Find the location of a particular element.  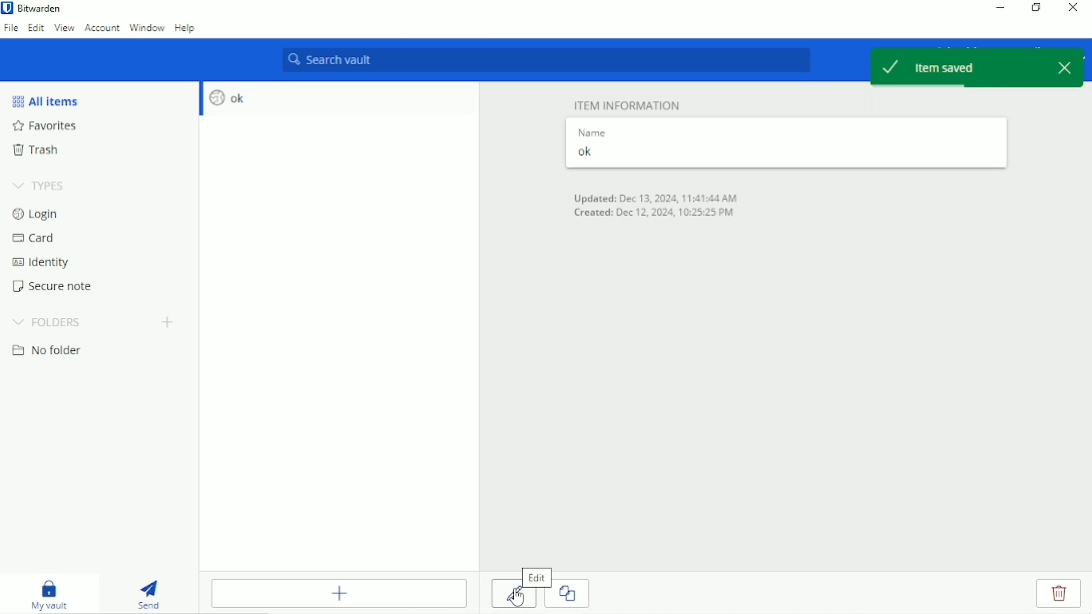

Clone is located at coordinates (574, 595).